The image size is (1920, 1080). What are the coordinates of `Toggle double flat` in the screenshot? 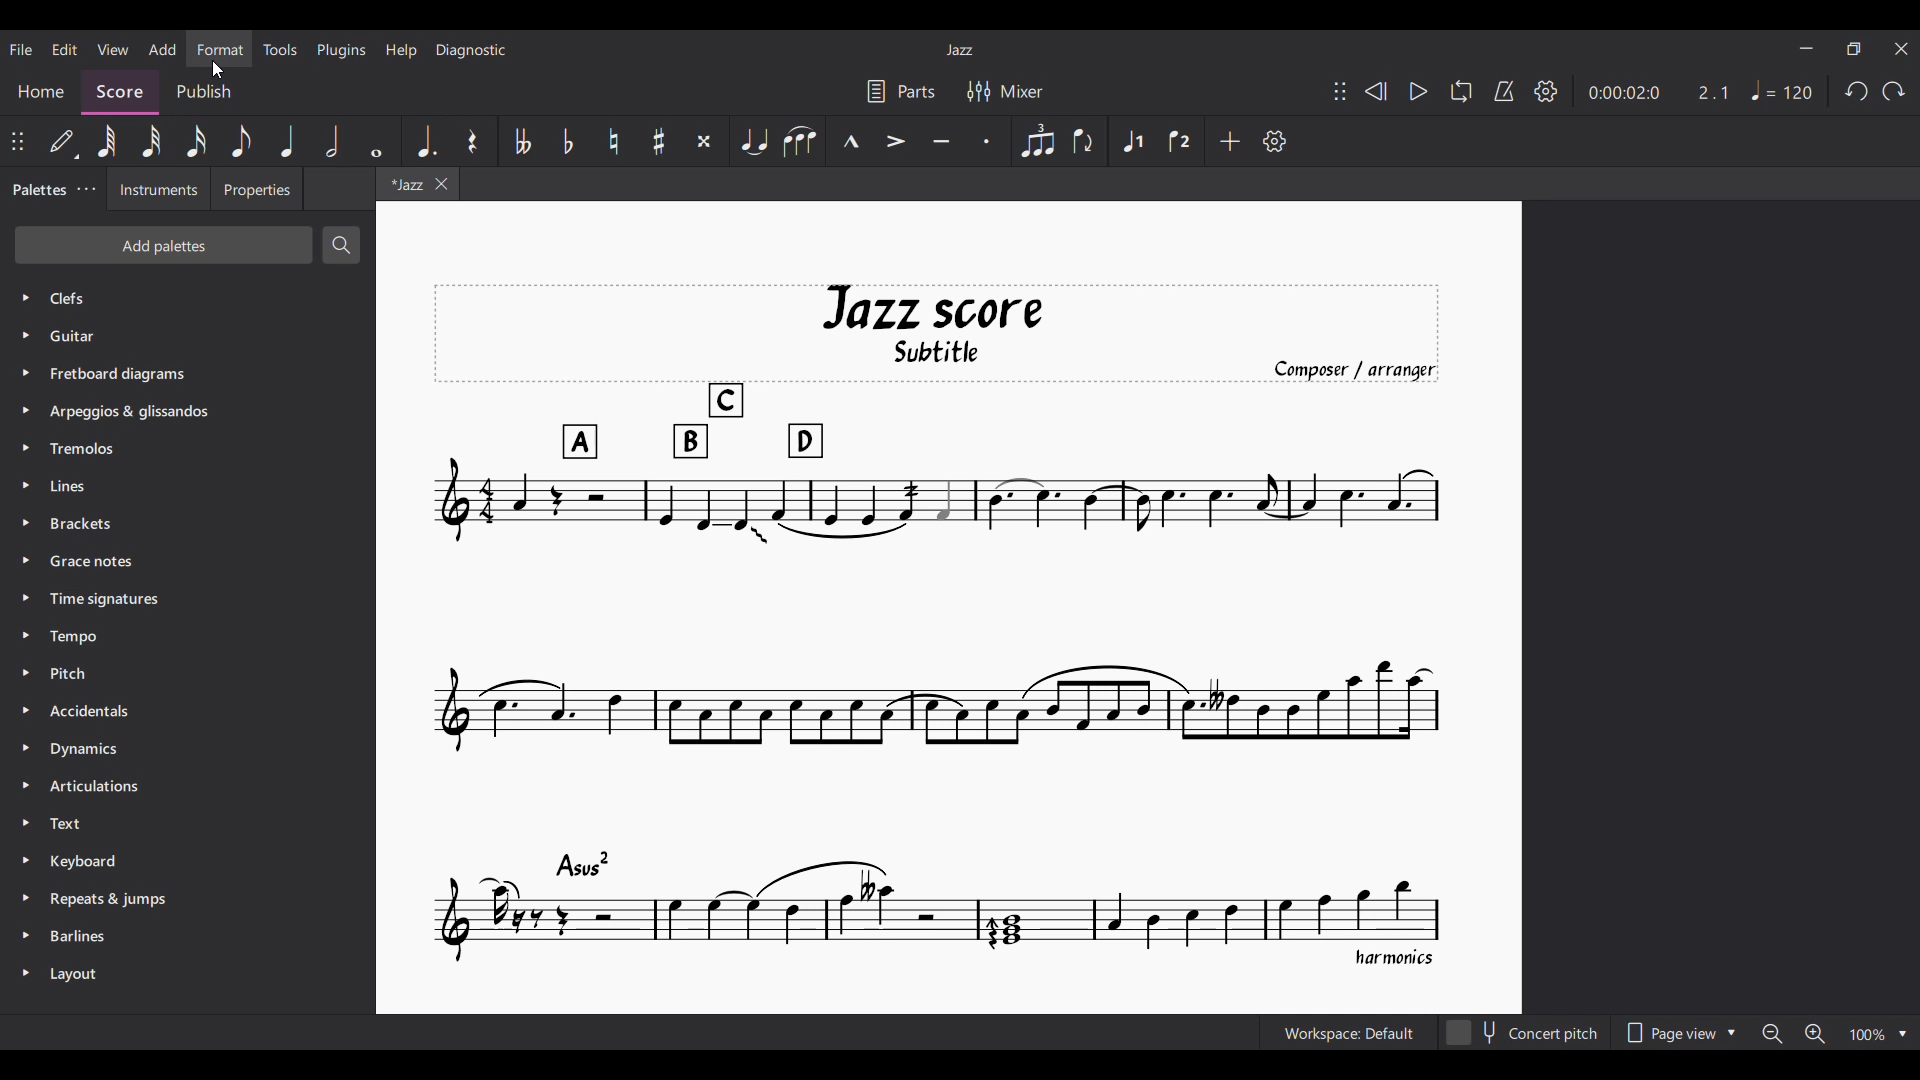 It's located at (522, 141).